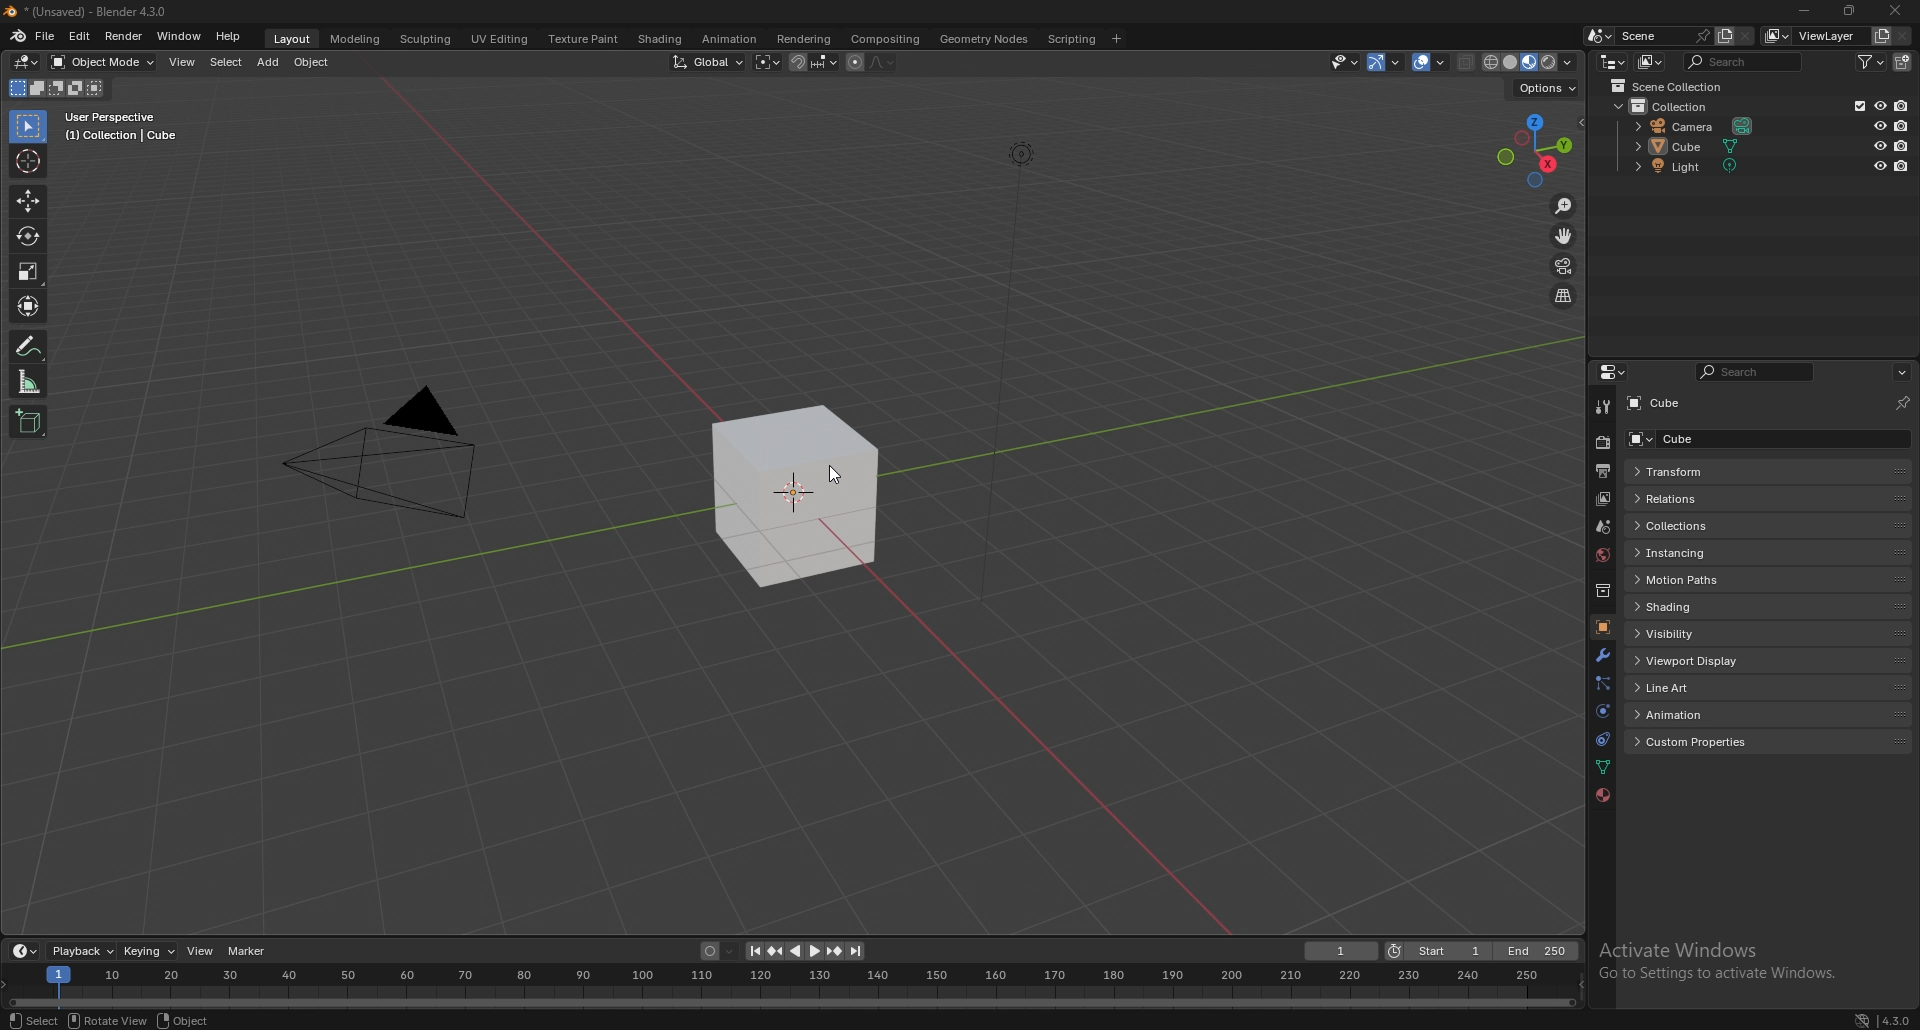 The image size is (1920, 1030). I want to click on annotate, so click(28, 347).